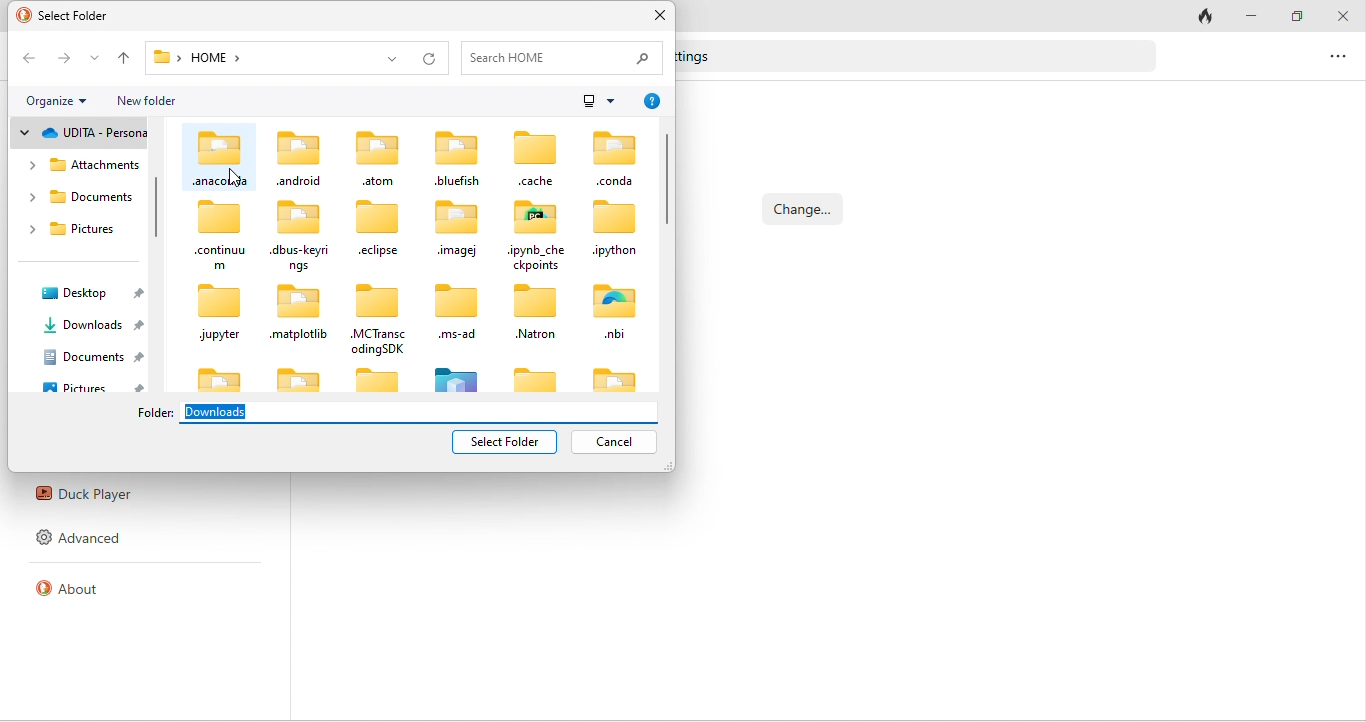 This screenshot has height=722, width=1366. Describe the element at coordinates (86, 496) in the screenshot. I see `duck player` at that location.